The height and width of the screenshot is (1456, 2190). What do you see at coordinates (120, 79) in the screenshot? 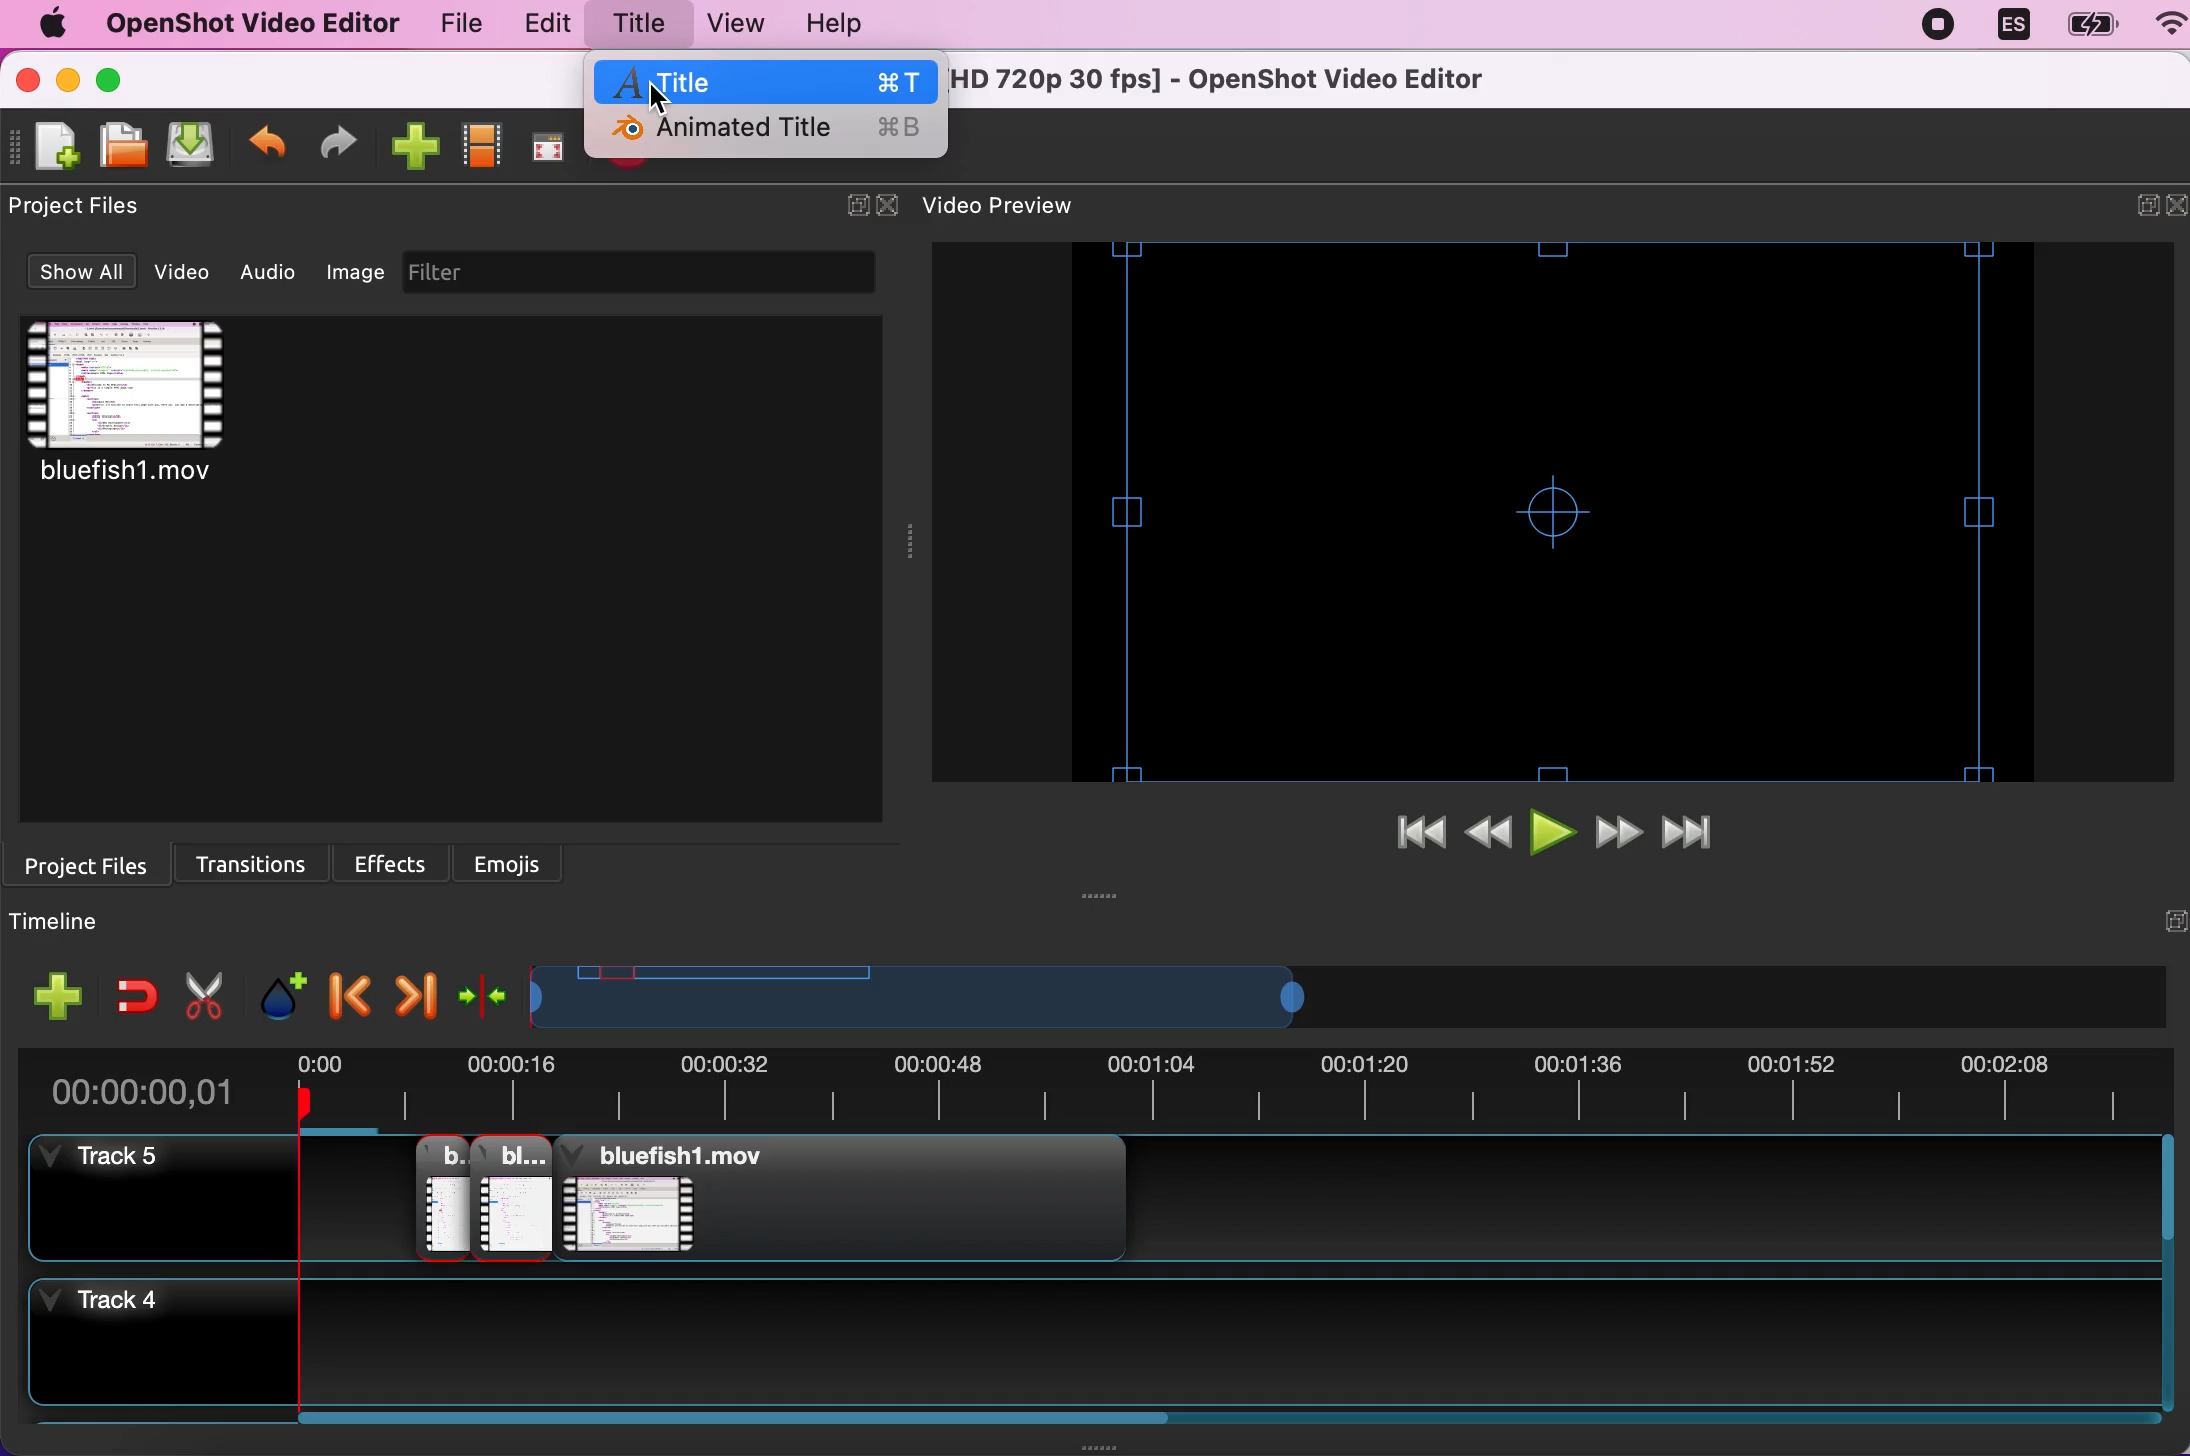
I see `maximize` at bounding box center [120, 79].